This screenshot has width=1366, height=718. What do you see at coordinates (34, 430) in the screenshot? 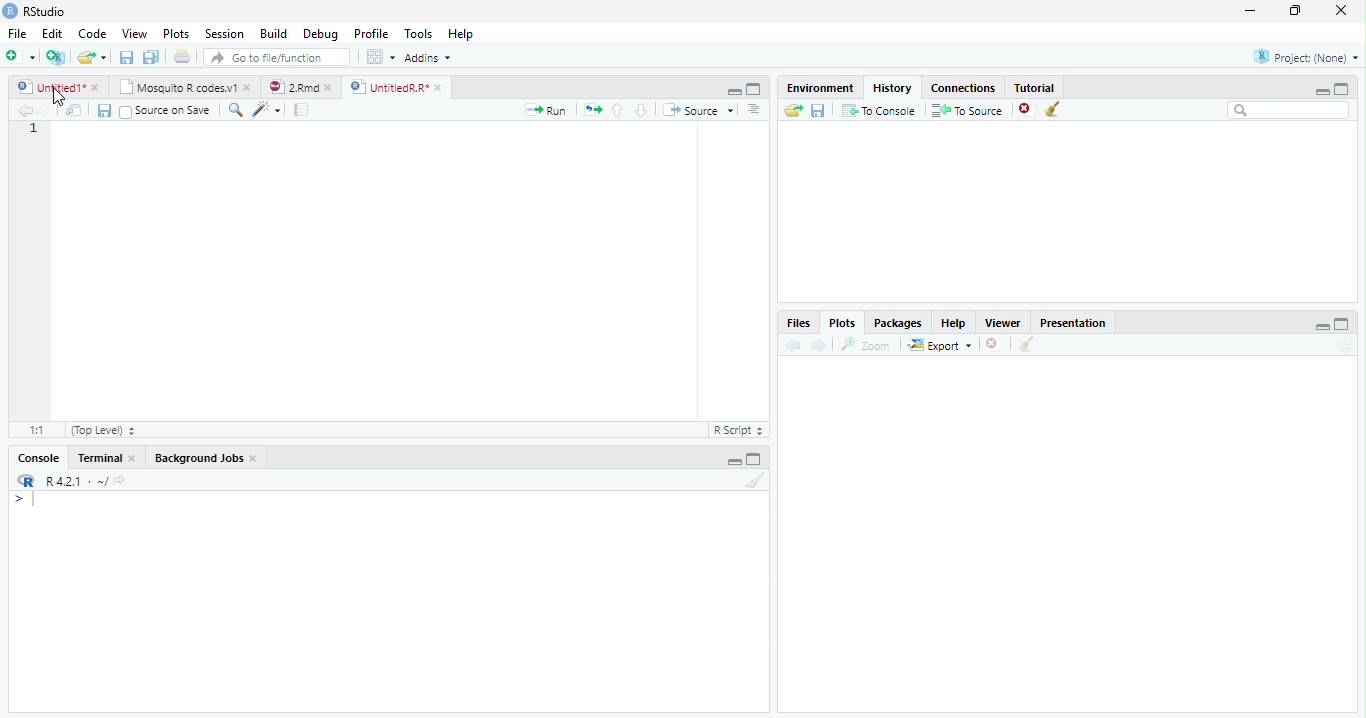
I see `1:1` at bounding box center [34, 430].